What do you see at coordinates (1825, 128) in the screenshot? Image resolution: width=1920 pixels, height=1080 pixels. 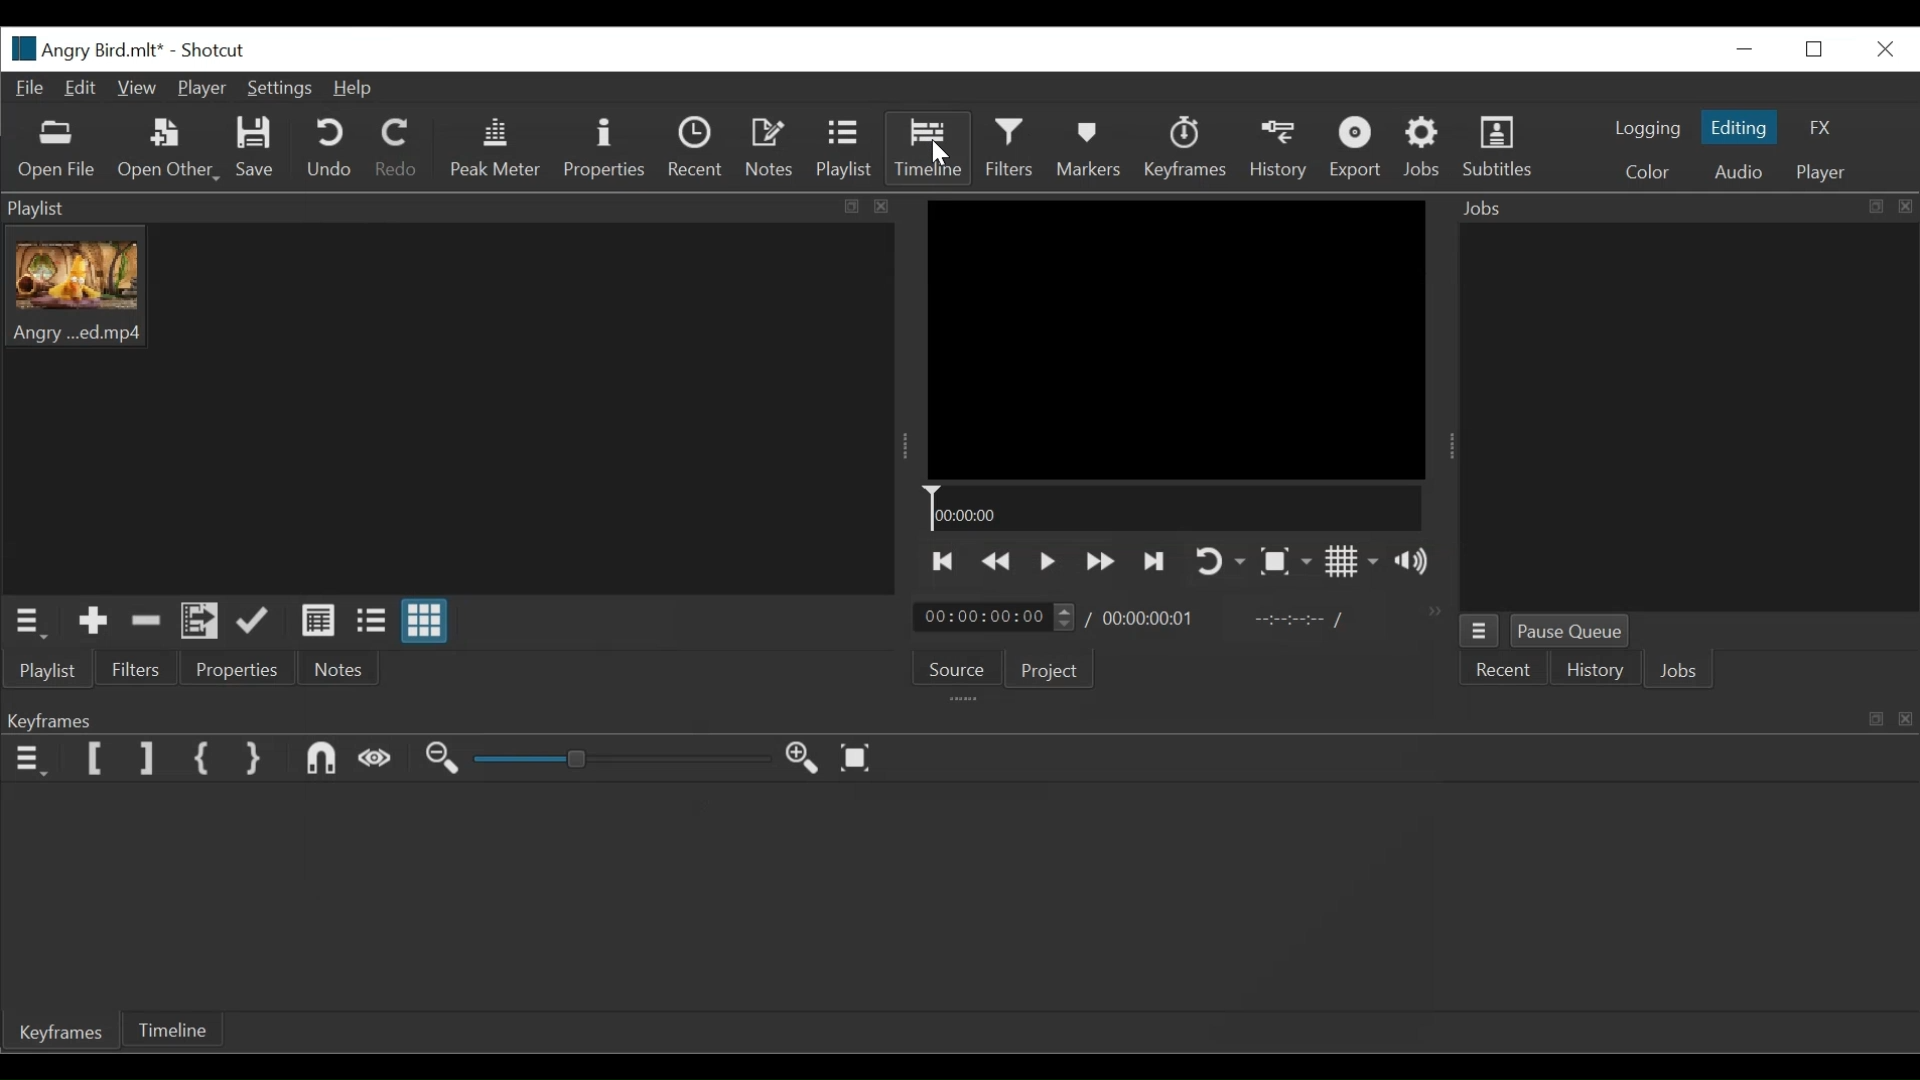 I see `FX` at bounding box center [1825, 128].